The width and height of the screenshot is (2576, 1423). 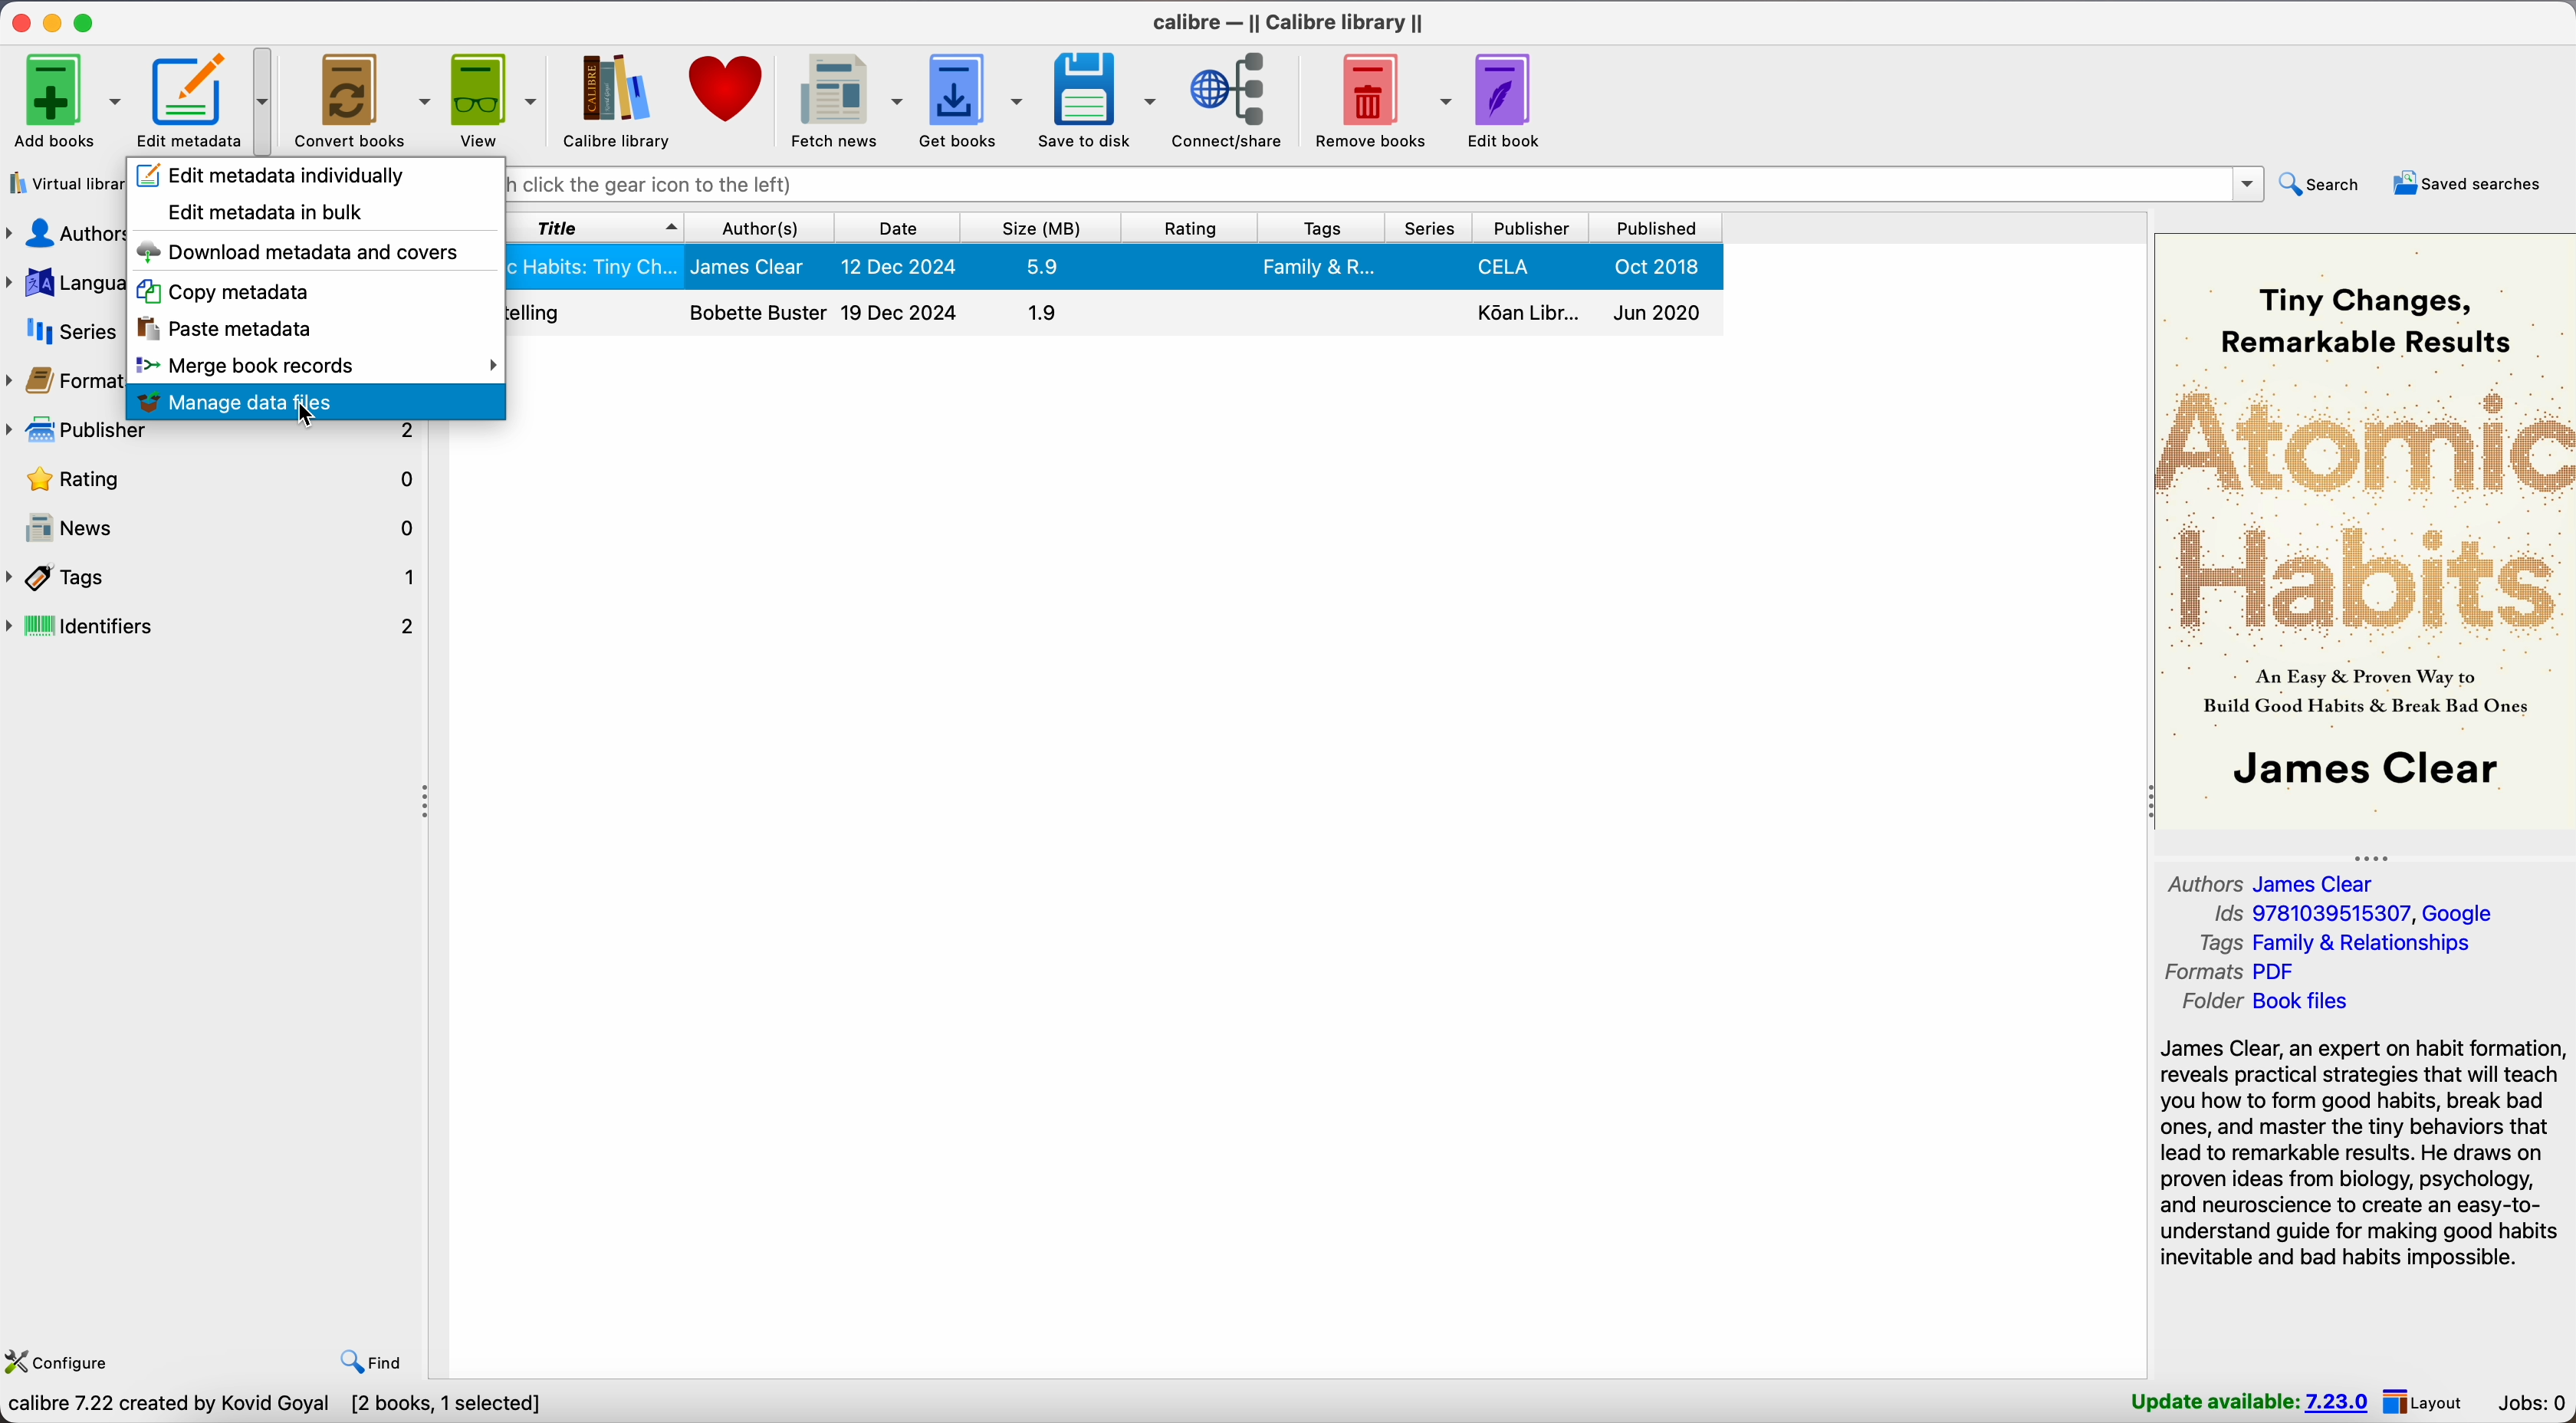 I want to click on layout, so click(x=2424, y=1402).